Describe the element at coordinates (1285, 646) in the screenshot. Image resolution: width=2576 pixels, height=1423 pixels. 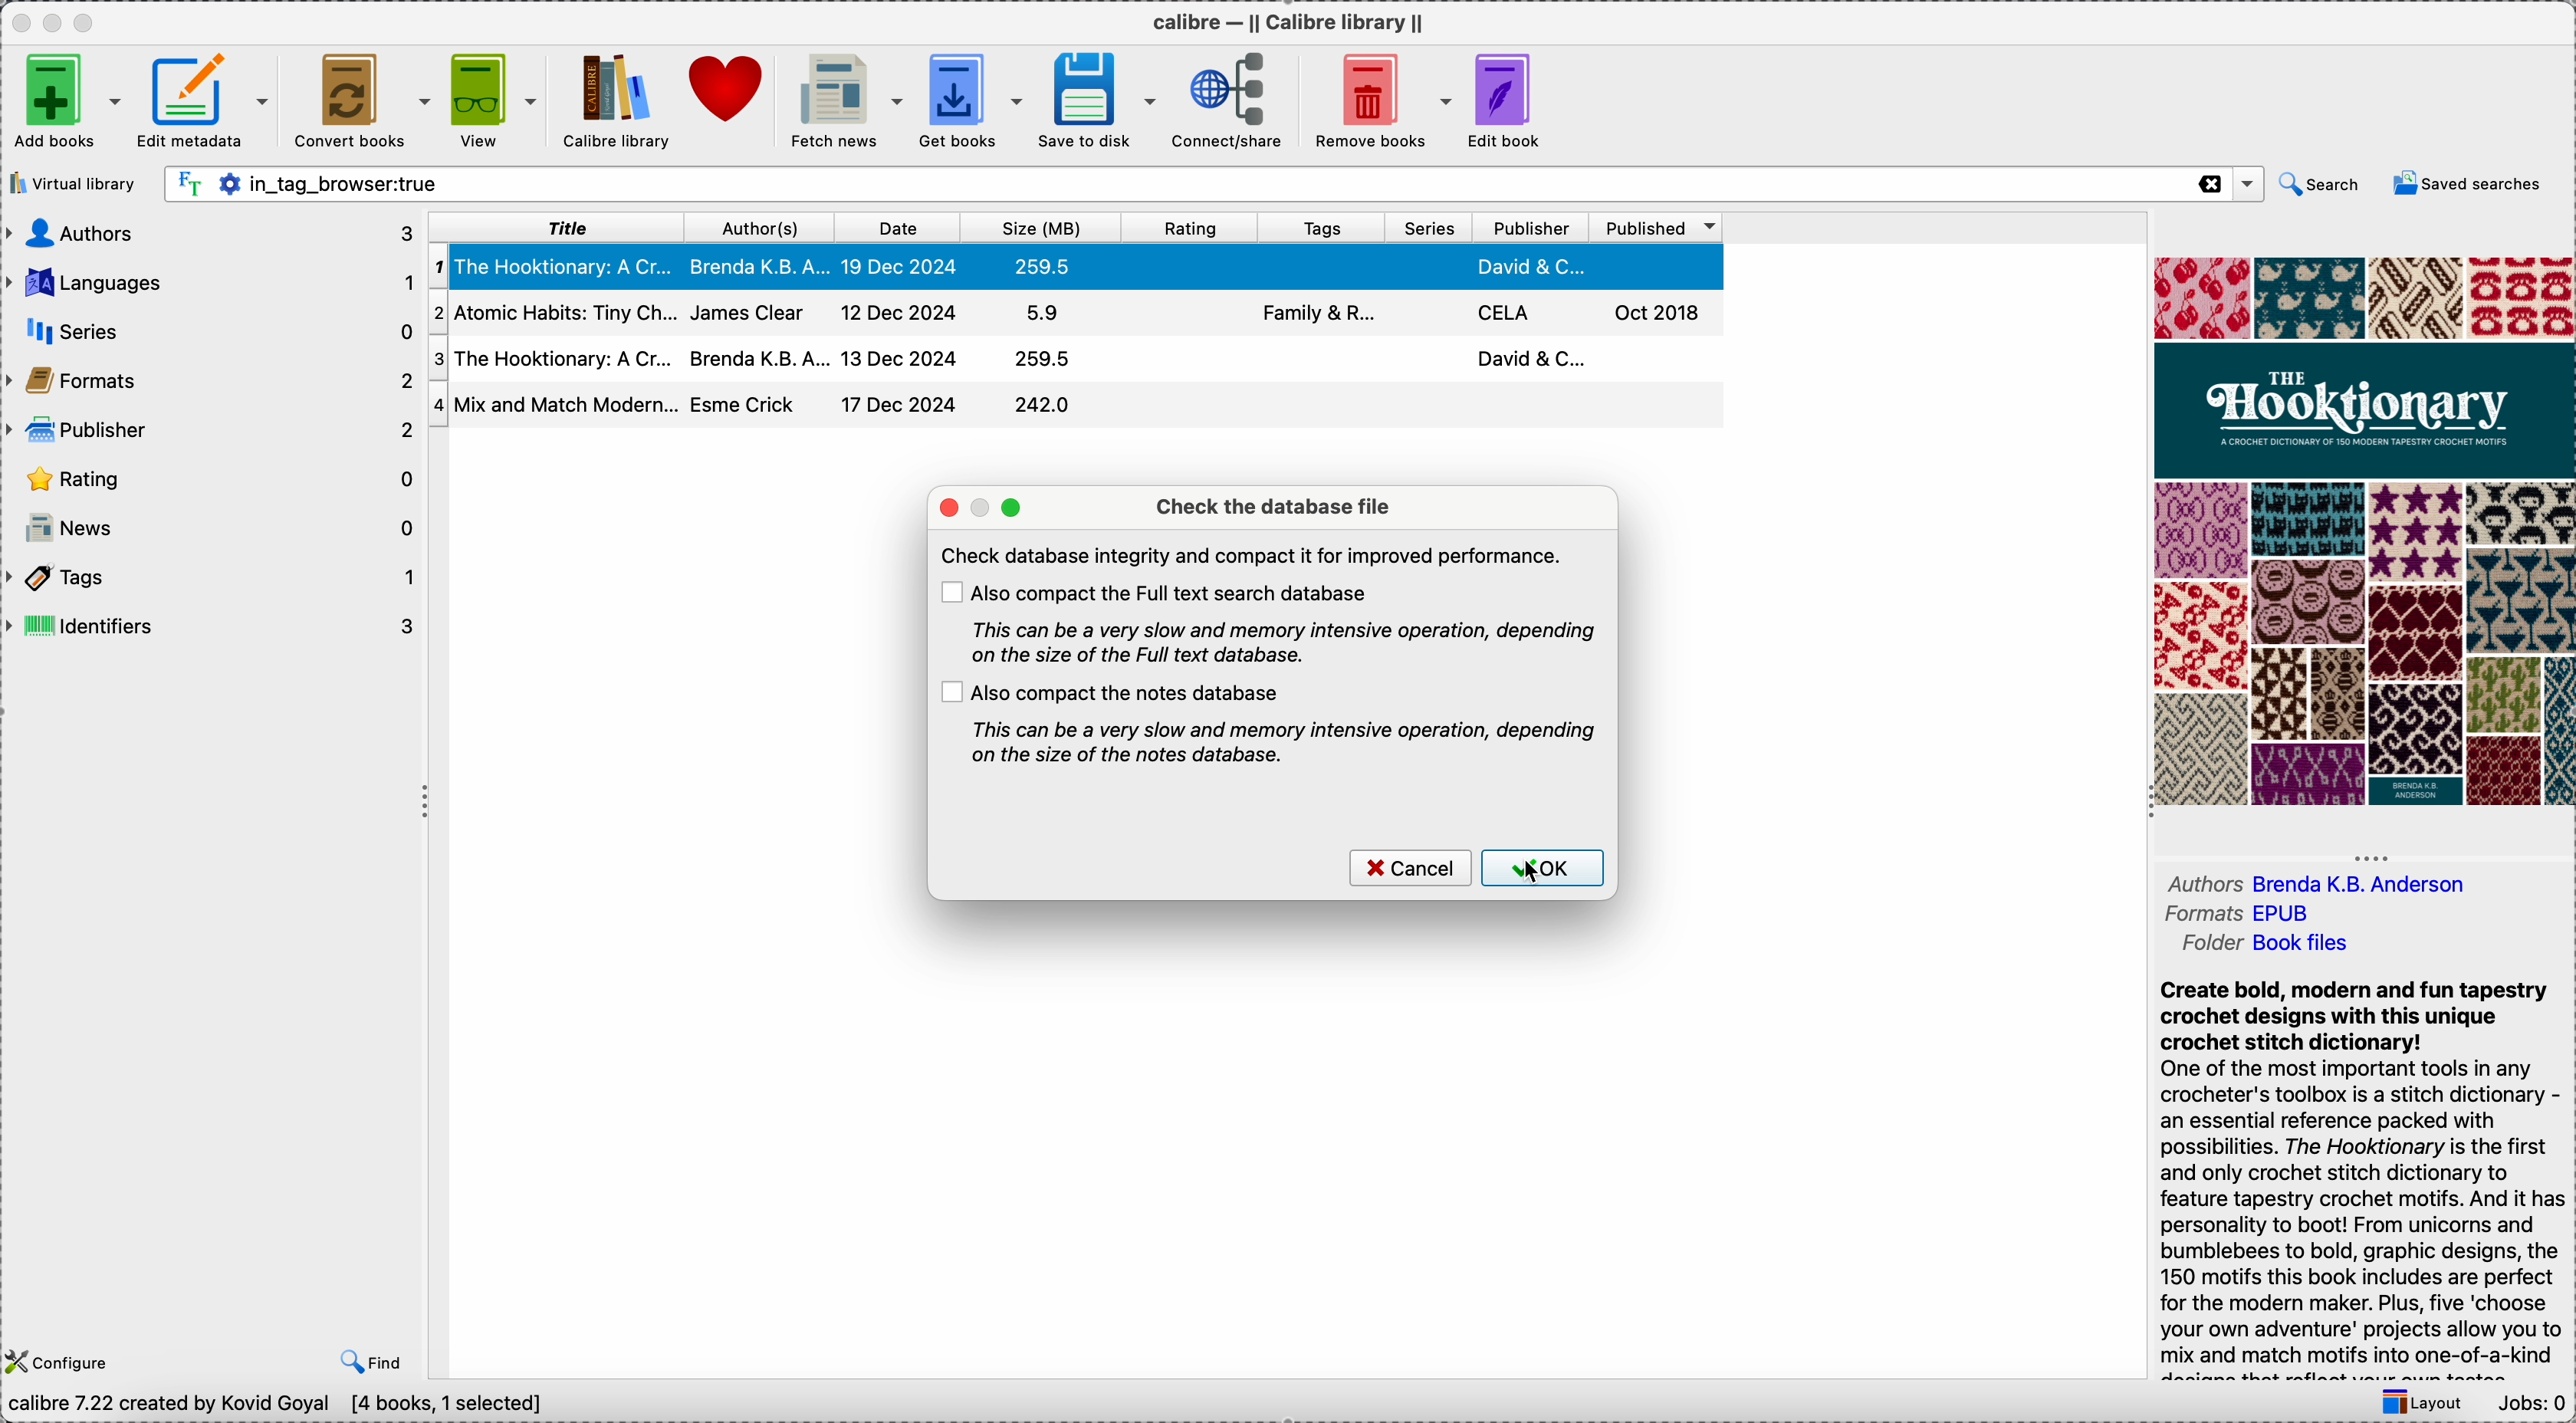
I see `note` at that location.